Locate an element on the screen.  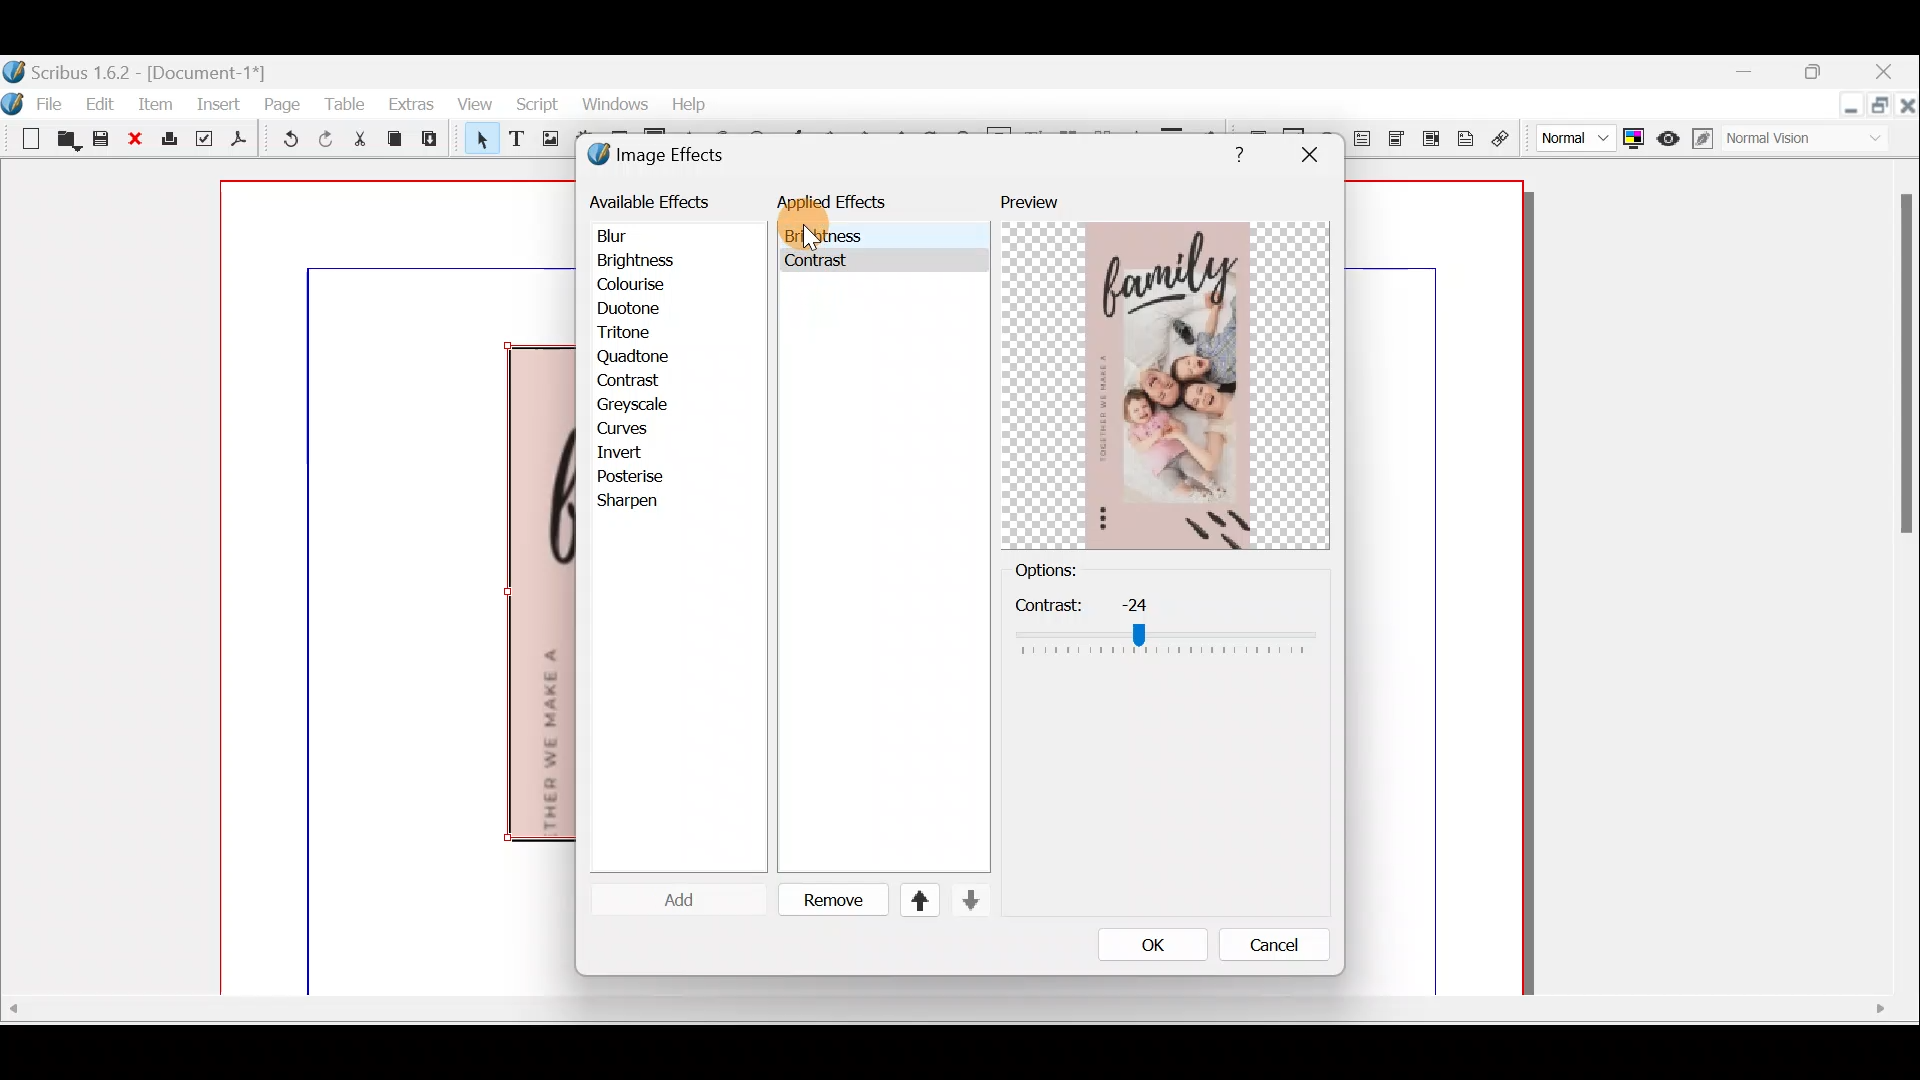
maximise is located at coordinates (1819, 75).